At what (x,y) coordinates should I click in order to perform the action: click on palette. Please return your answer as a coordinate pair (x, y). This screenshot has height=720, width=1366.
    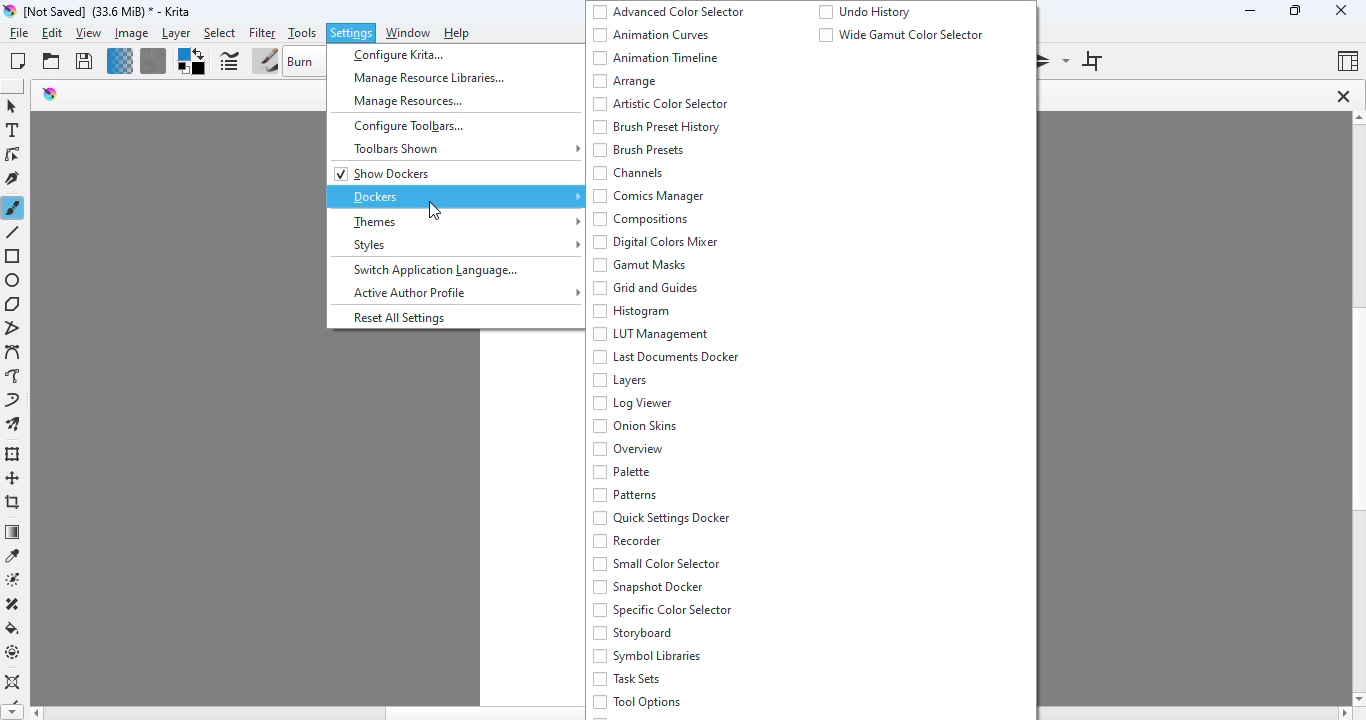
    Looking at the image, I should click on (622, 472).